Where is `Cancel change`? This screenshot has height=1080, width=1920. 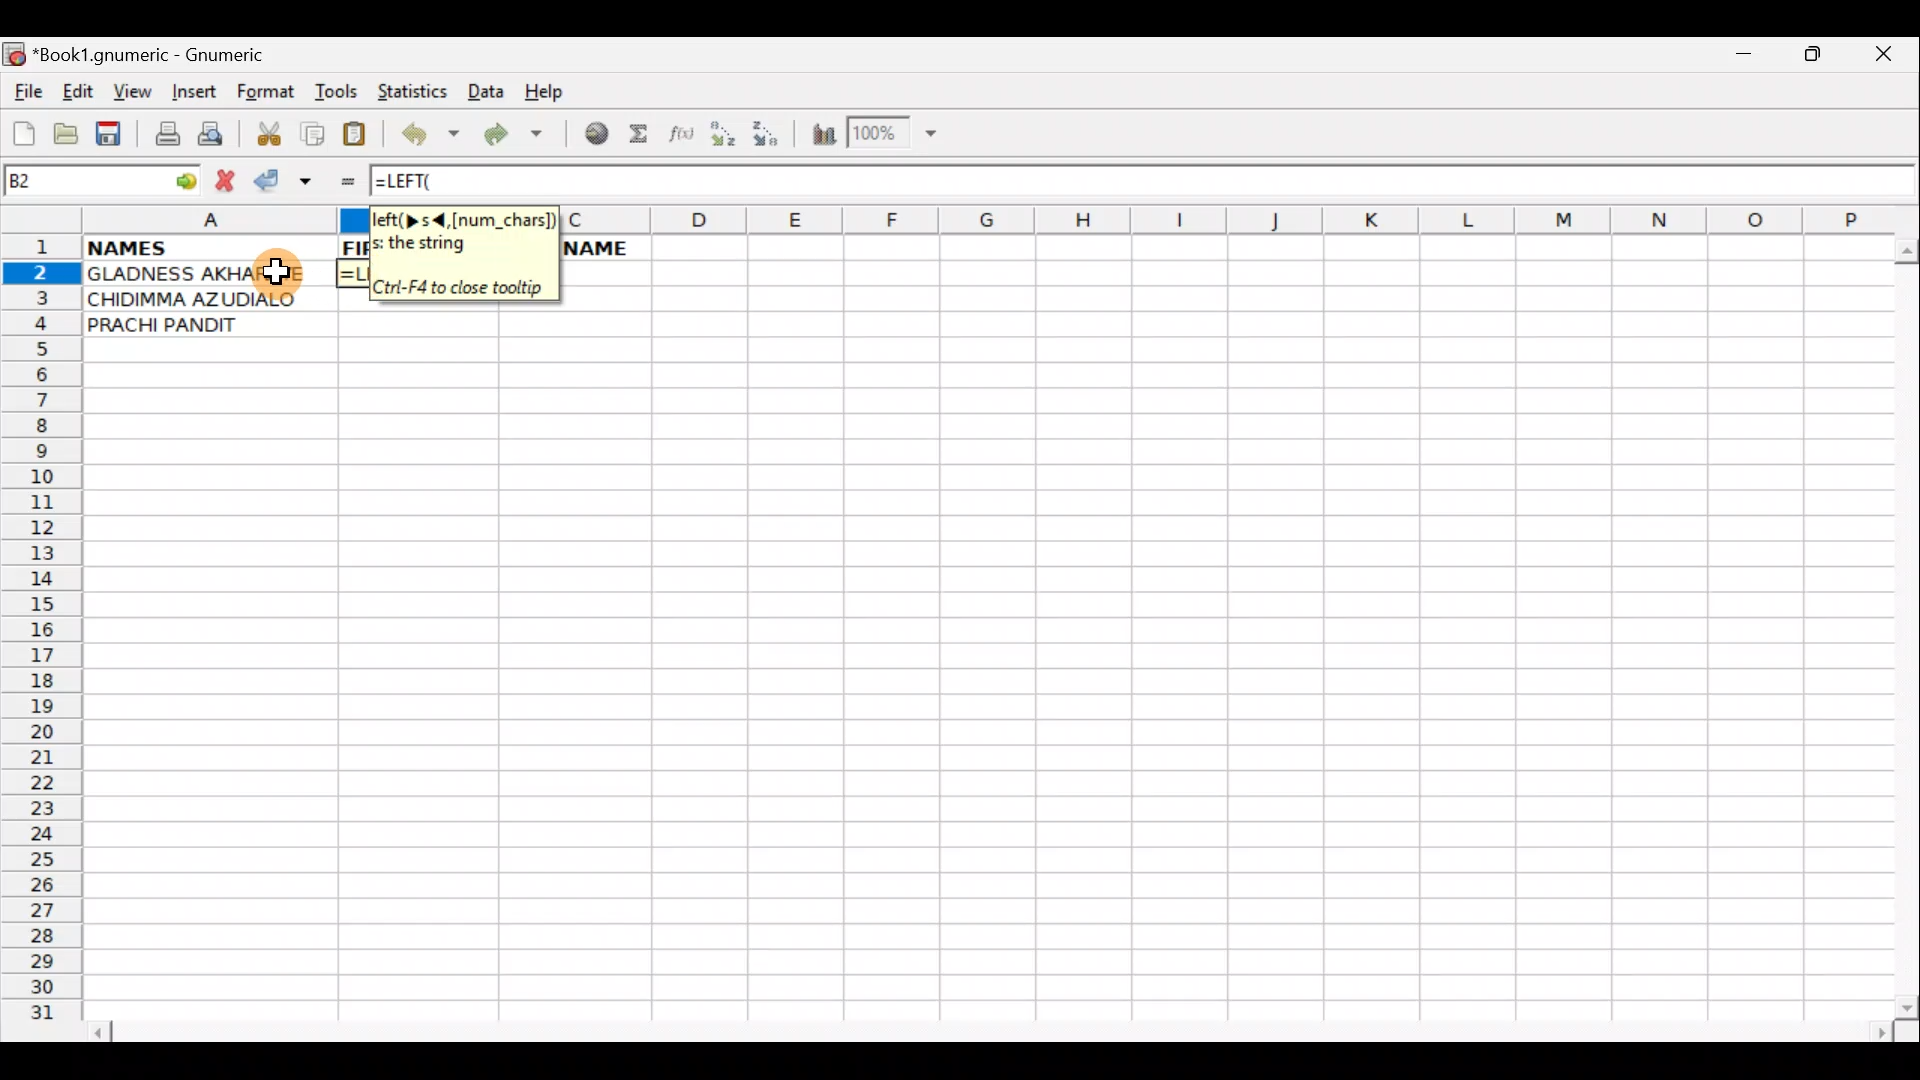 Cancel change is located at coordinates (230, 177).